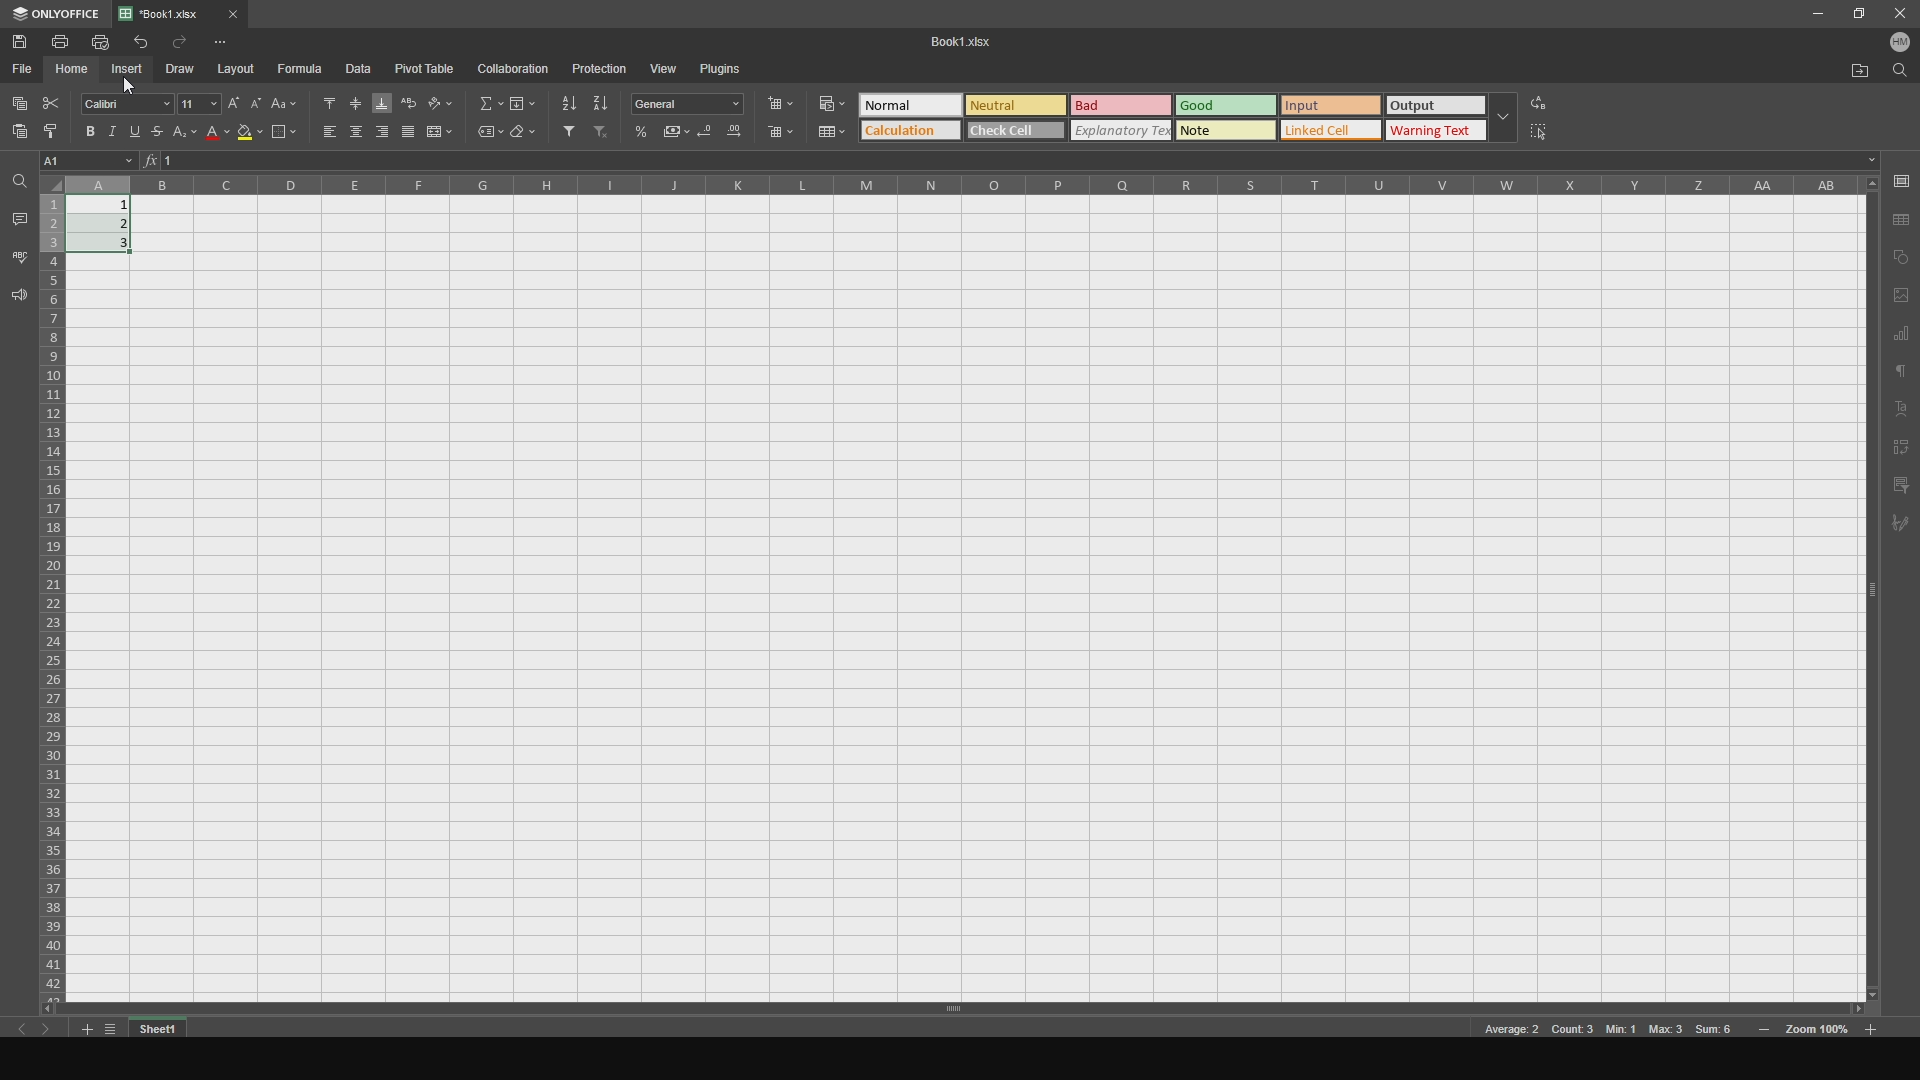 This screenshot has width=1920, height=1080. I want to click on paste, so click(16, 137).